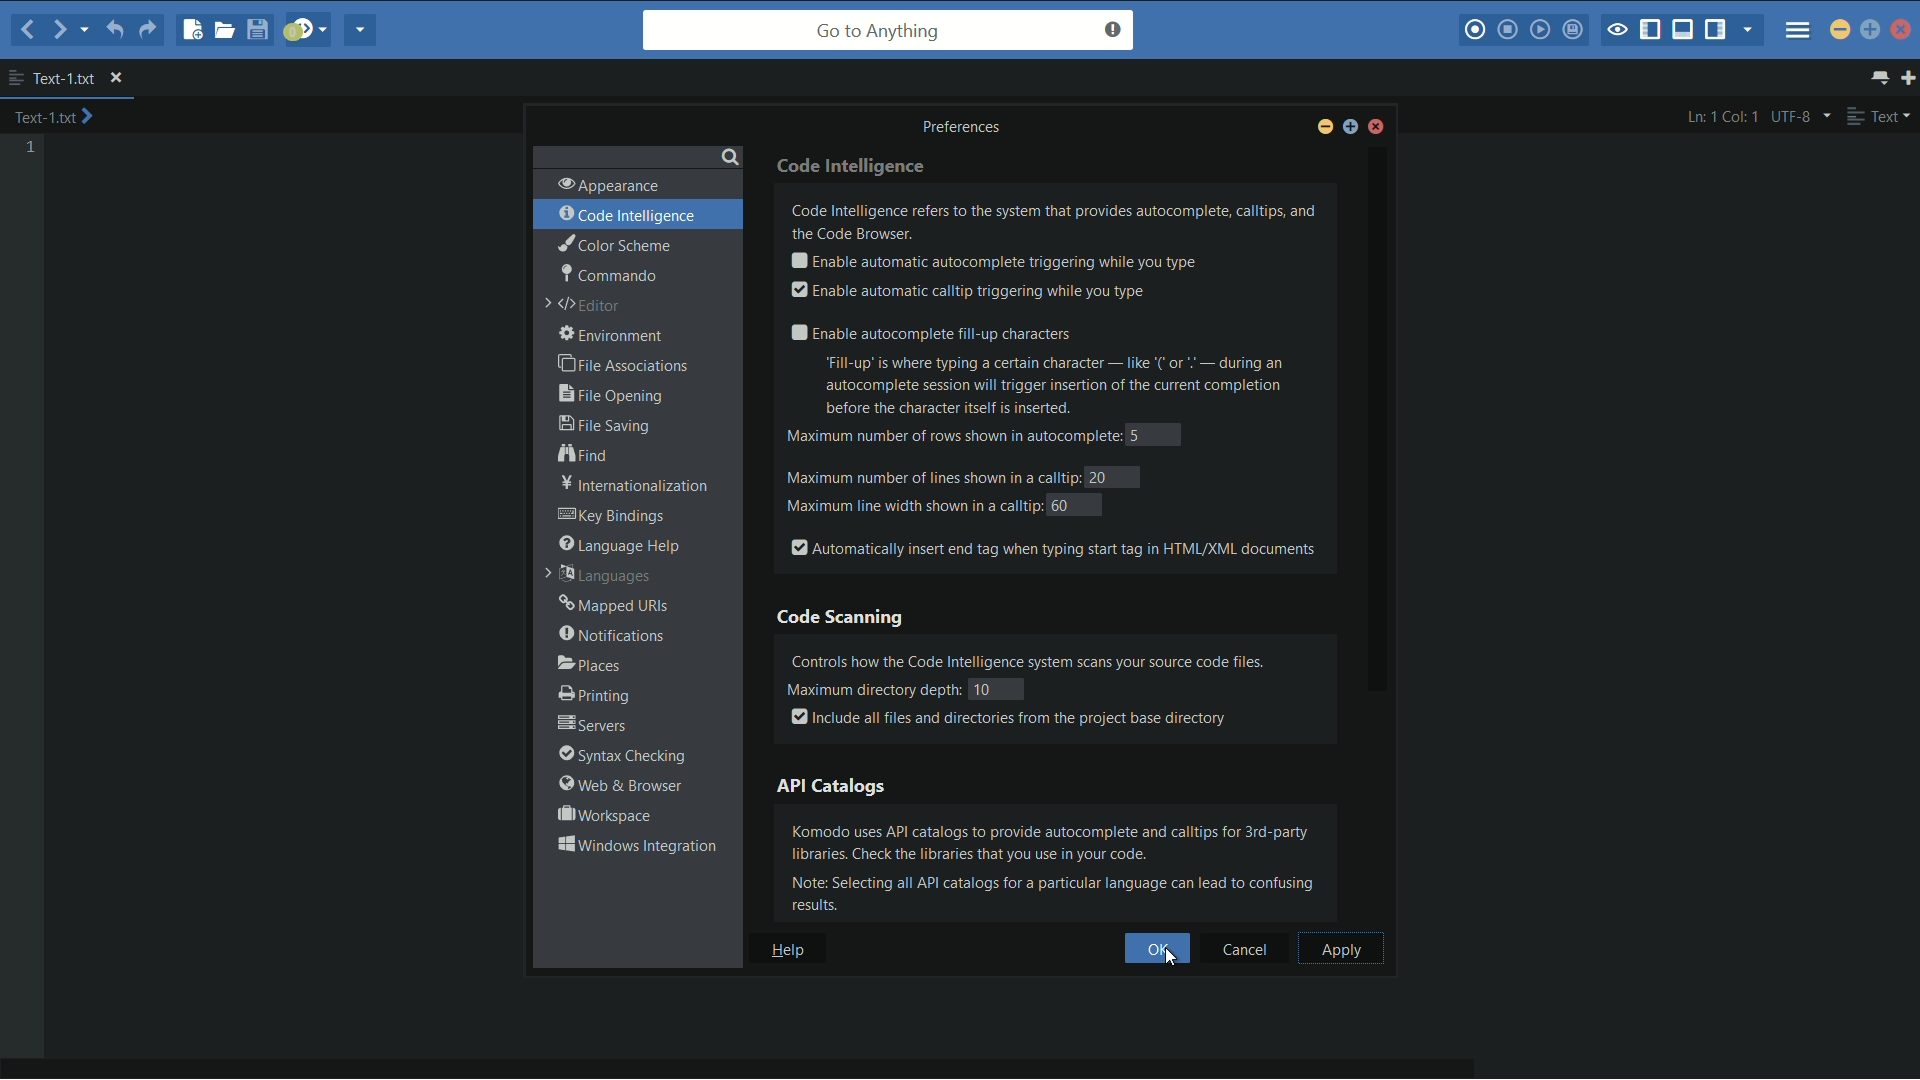  I want to click on printing, so click(592, 696).